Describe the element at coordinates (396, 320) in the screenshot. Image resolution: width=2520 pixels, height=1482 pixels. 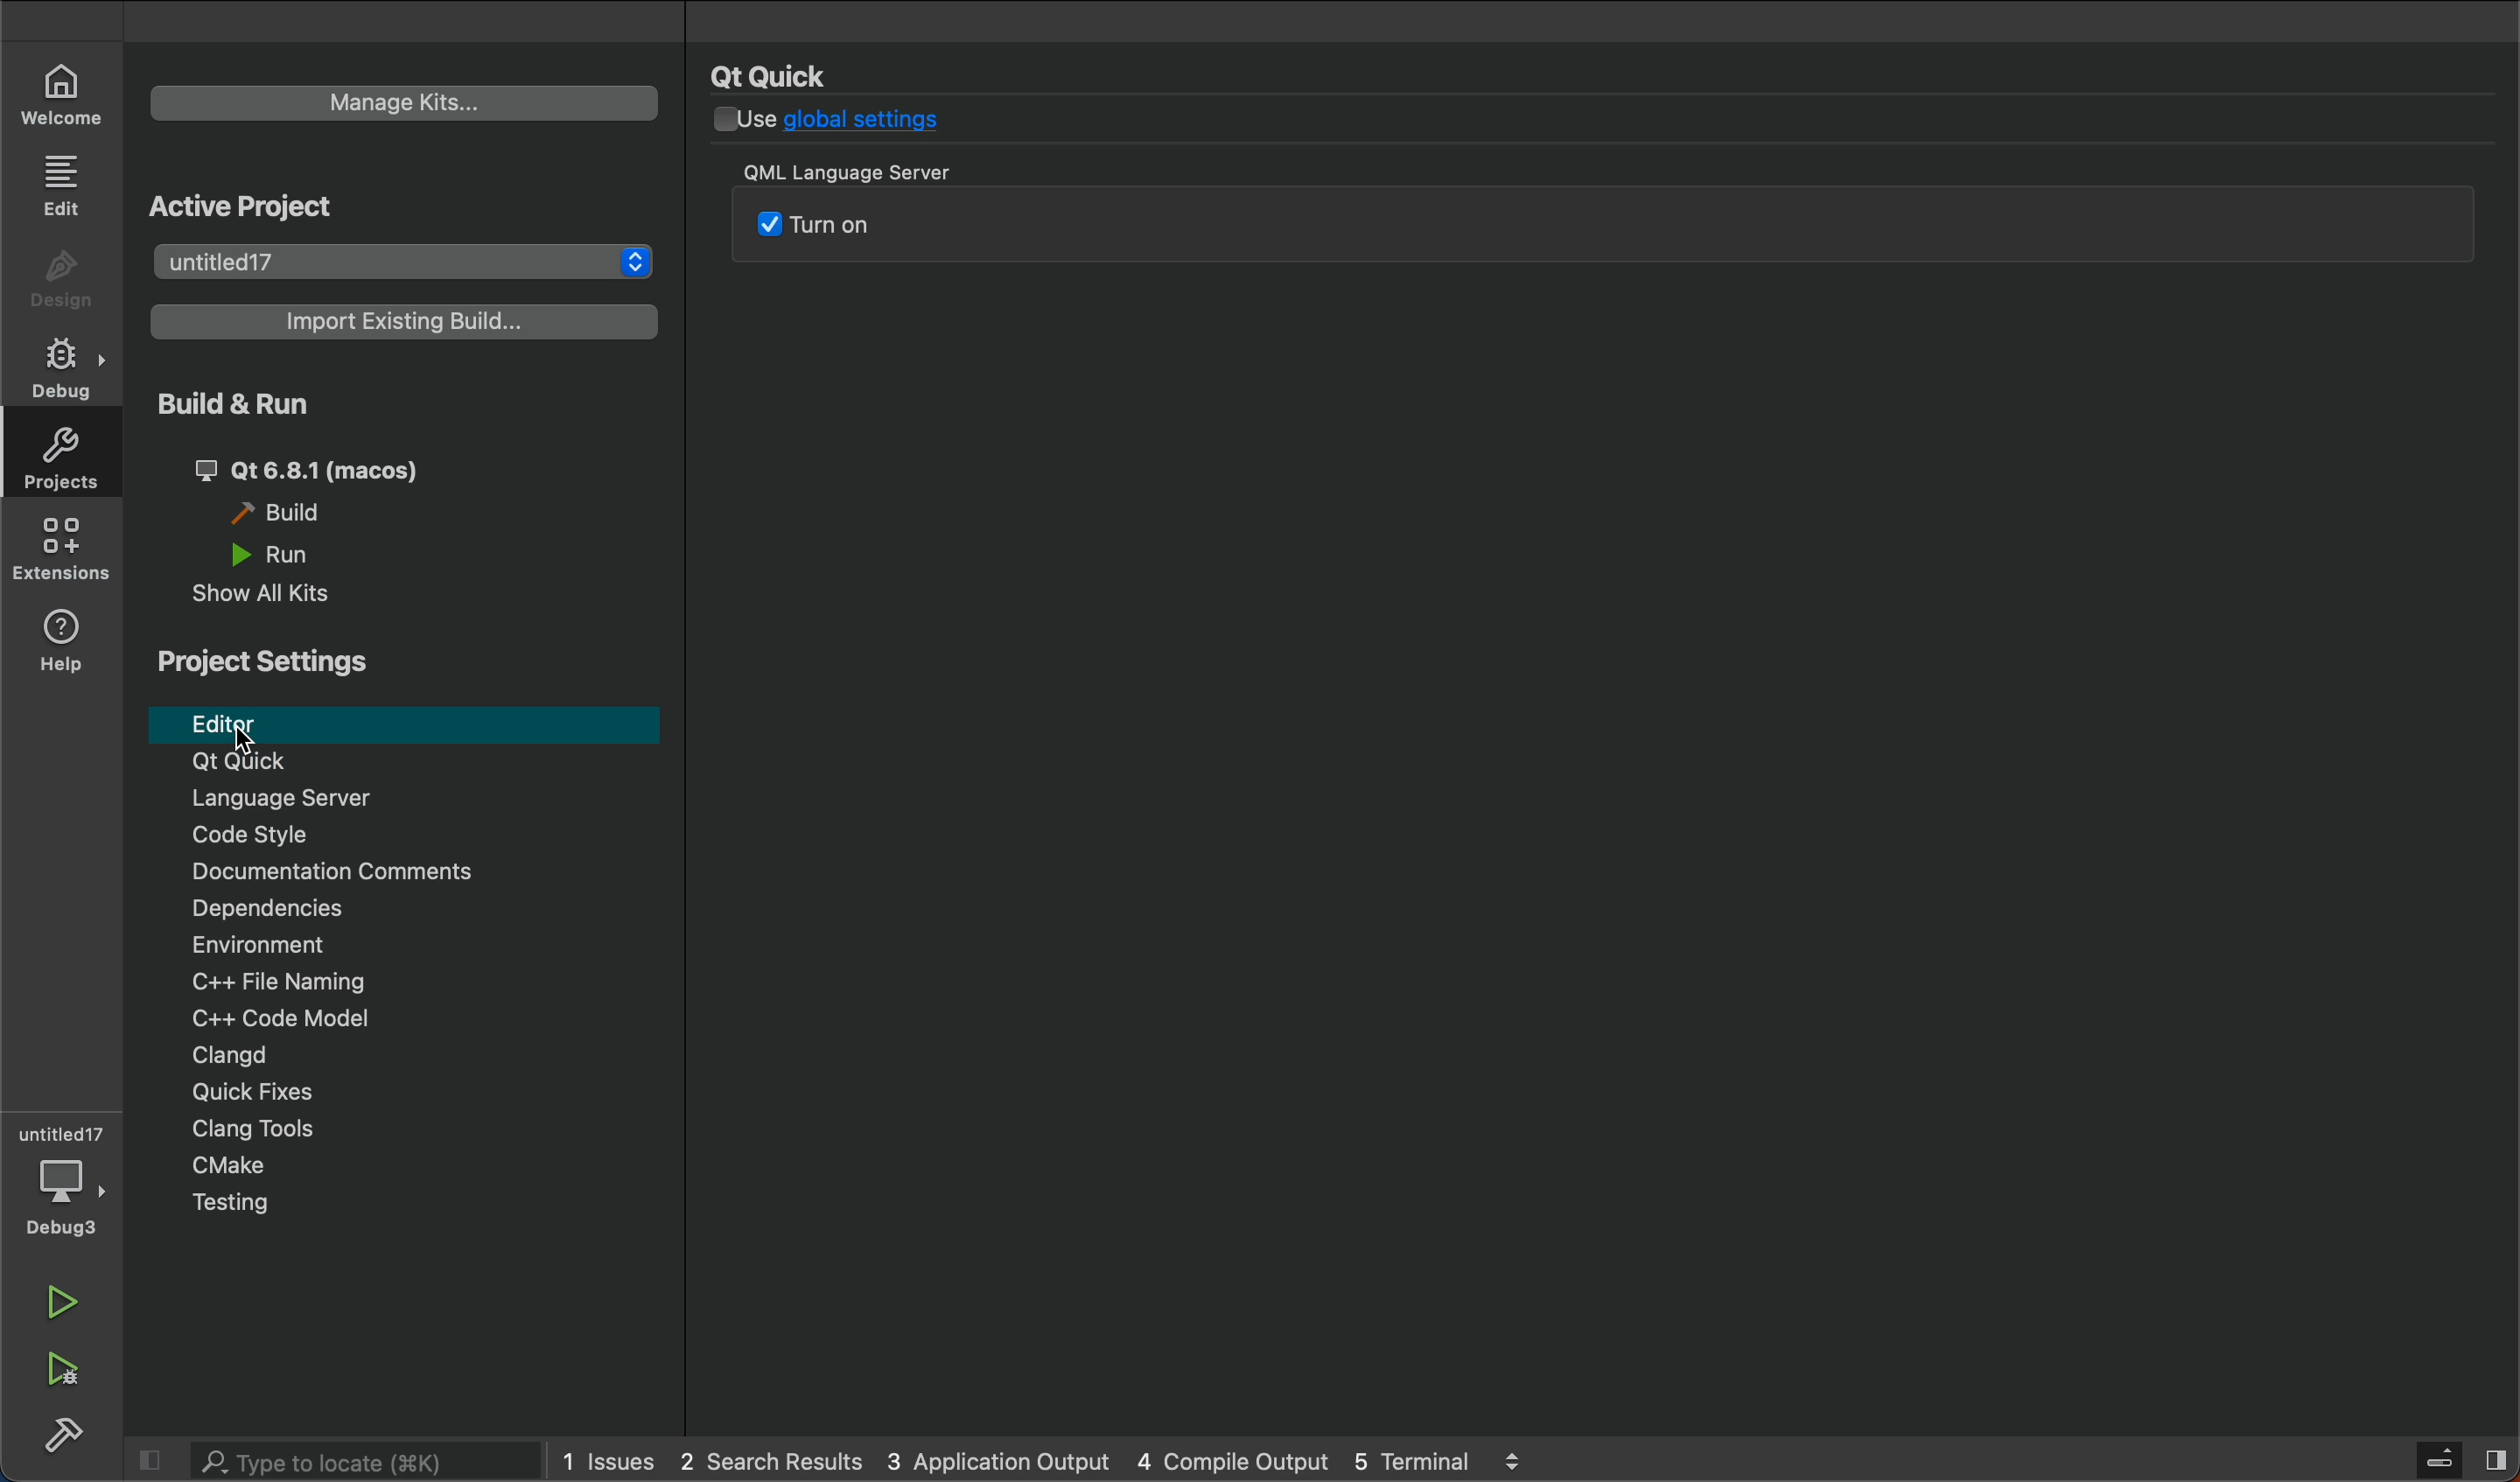
I see `existing builds` at that location.